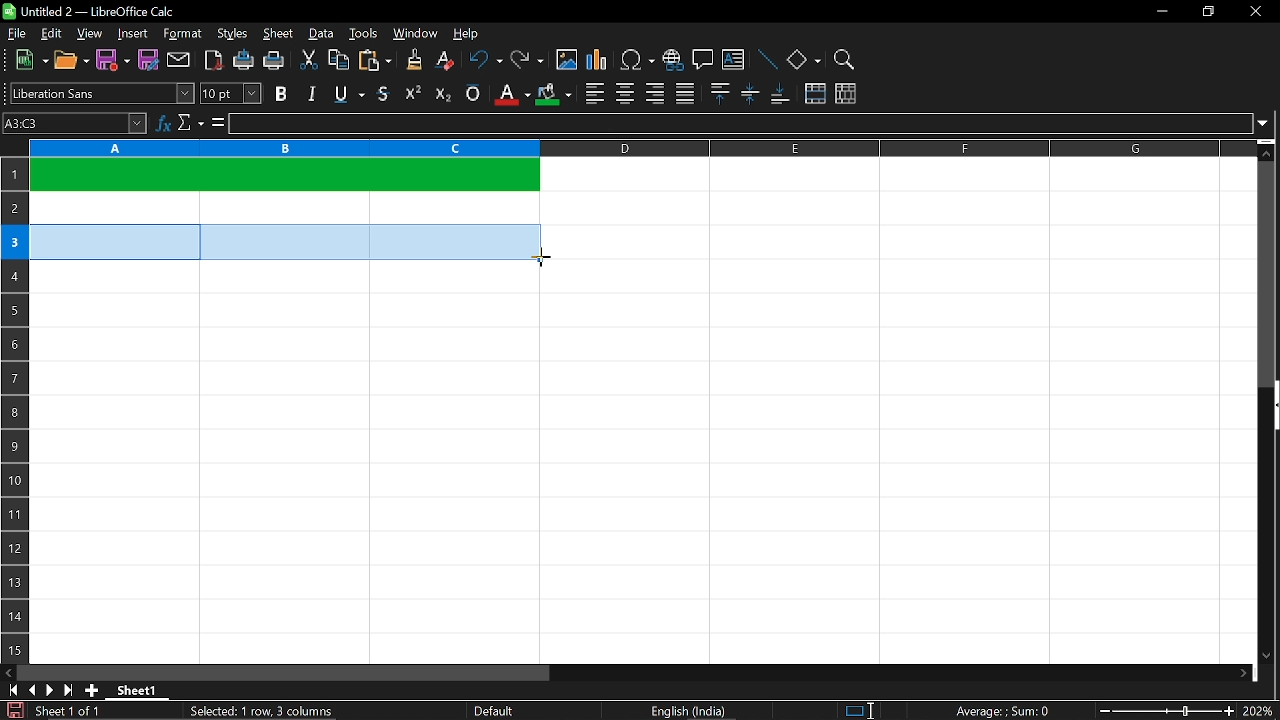  Describe the element at coordinates (190, 124) in the screenshot. I see `select function` at that location.